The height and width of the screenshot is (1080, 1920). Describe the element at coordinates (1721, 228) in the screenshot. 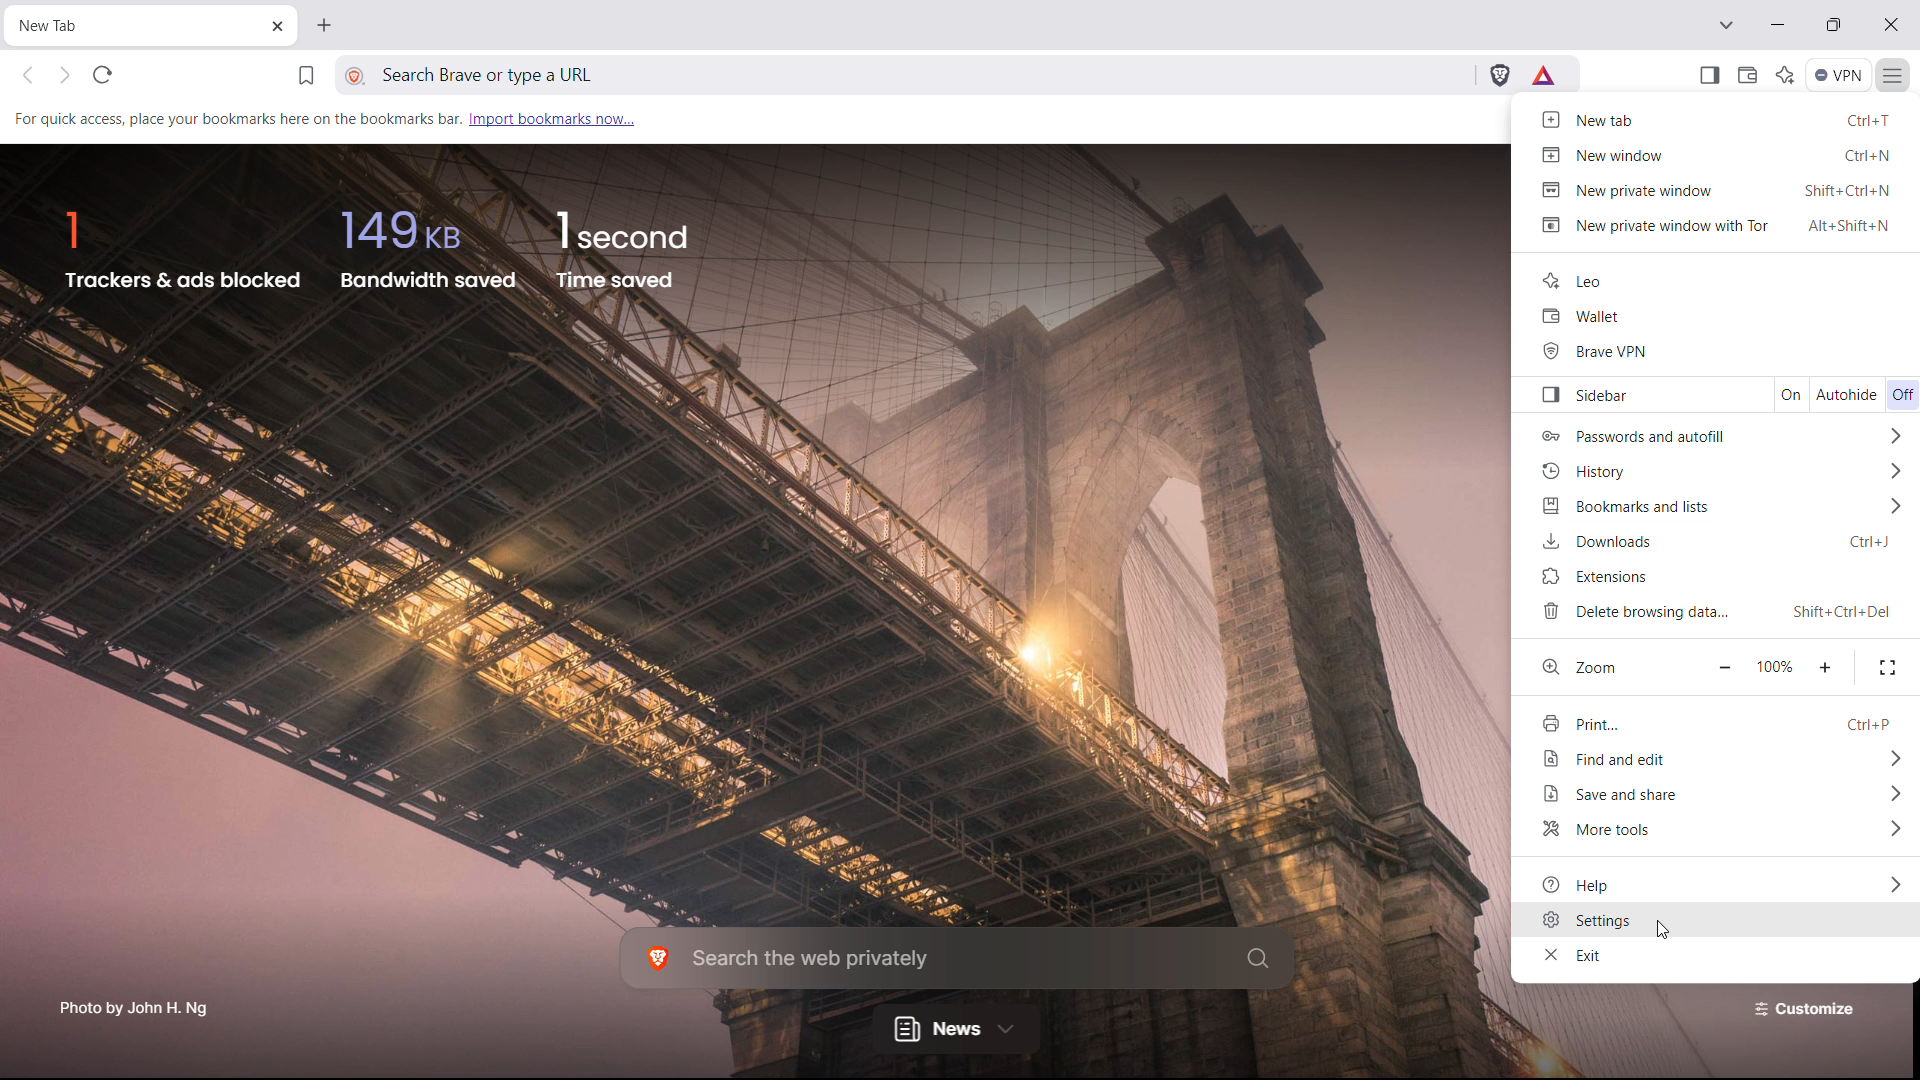

I see `new private window with tor` at that location.